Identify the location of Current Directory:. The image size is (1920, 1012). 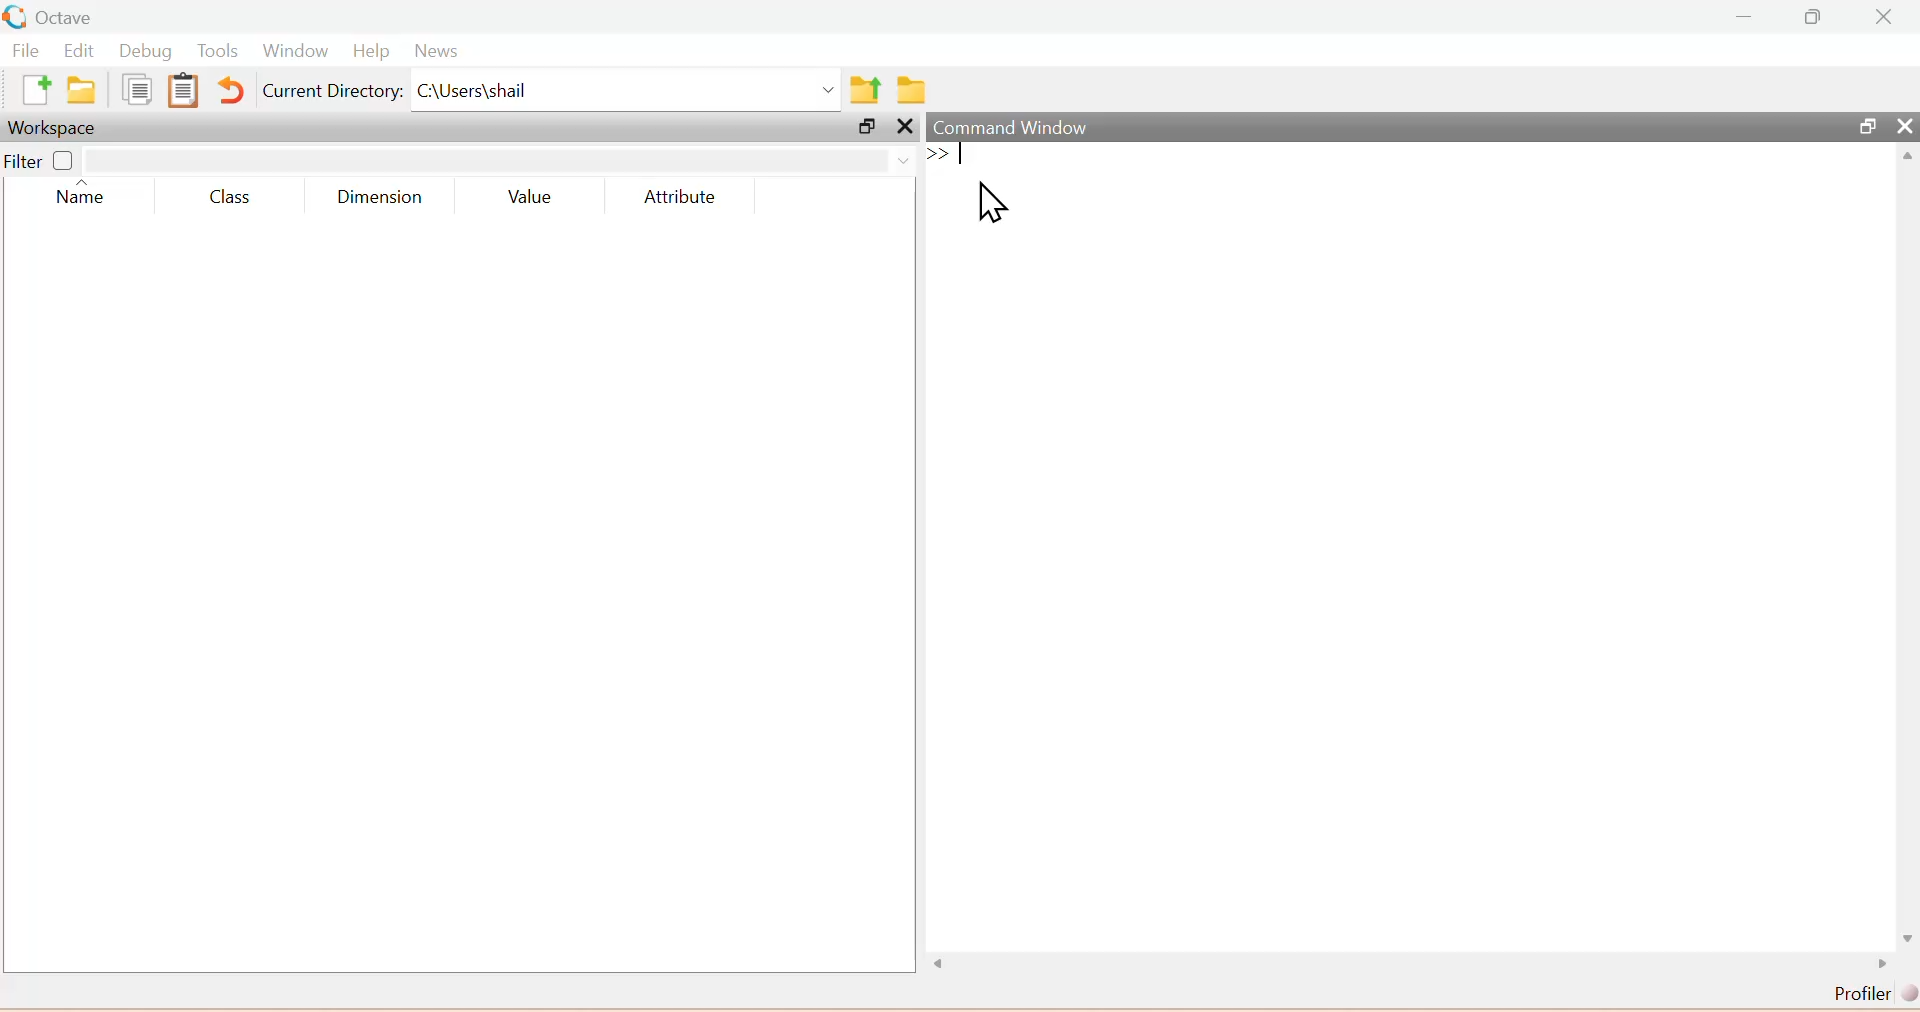
(333, 94).